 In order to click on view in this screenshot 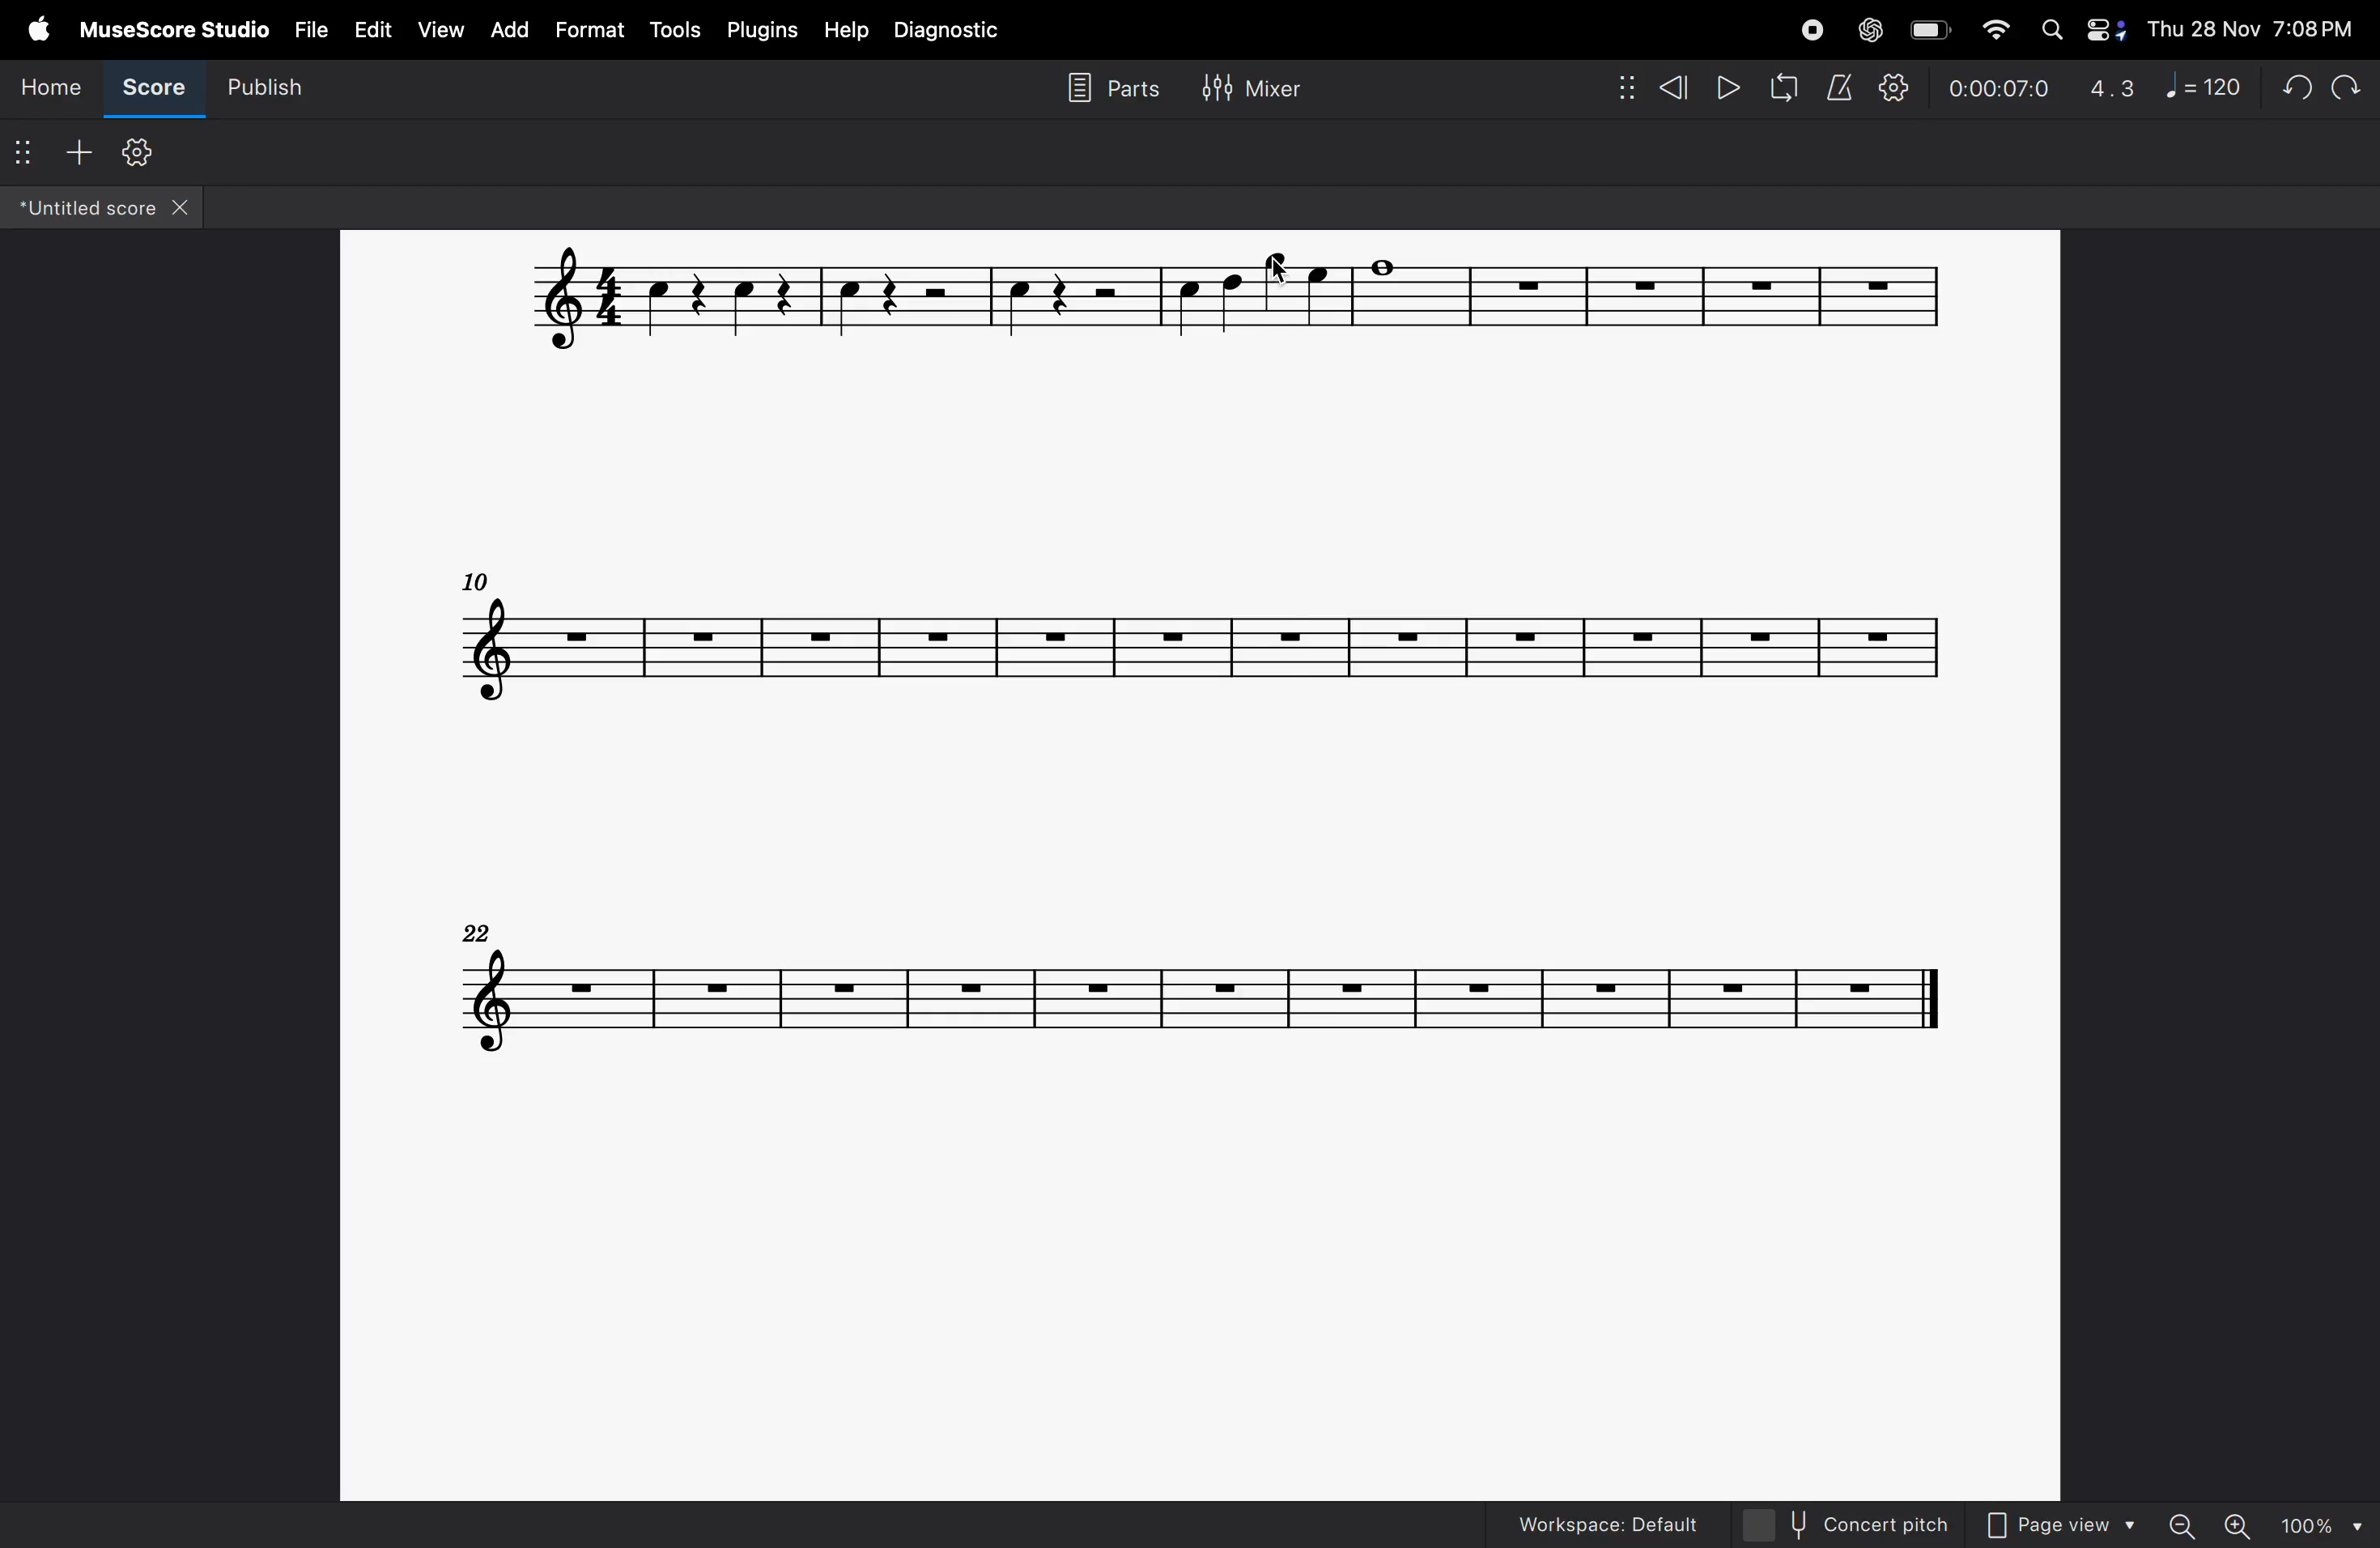, I will do `click(441, 27)`.